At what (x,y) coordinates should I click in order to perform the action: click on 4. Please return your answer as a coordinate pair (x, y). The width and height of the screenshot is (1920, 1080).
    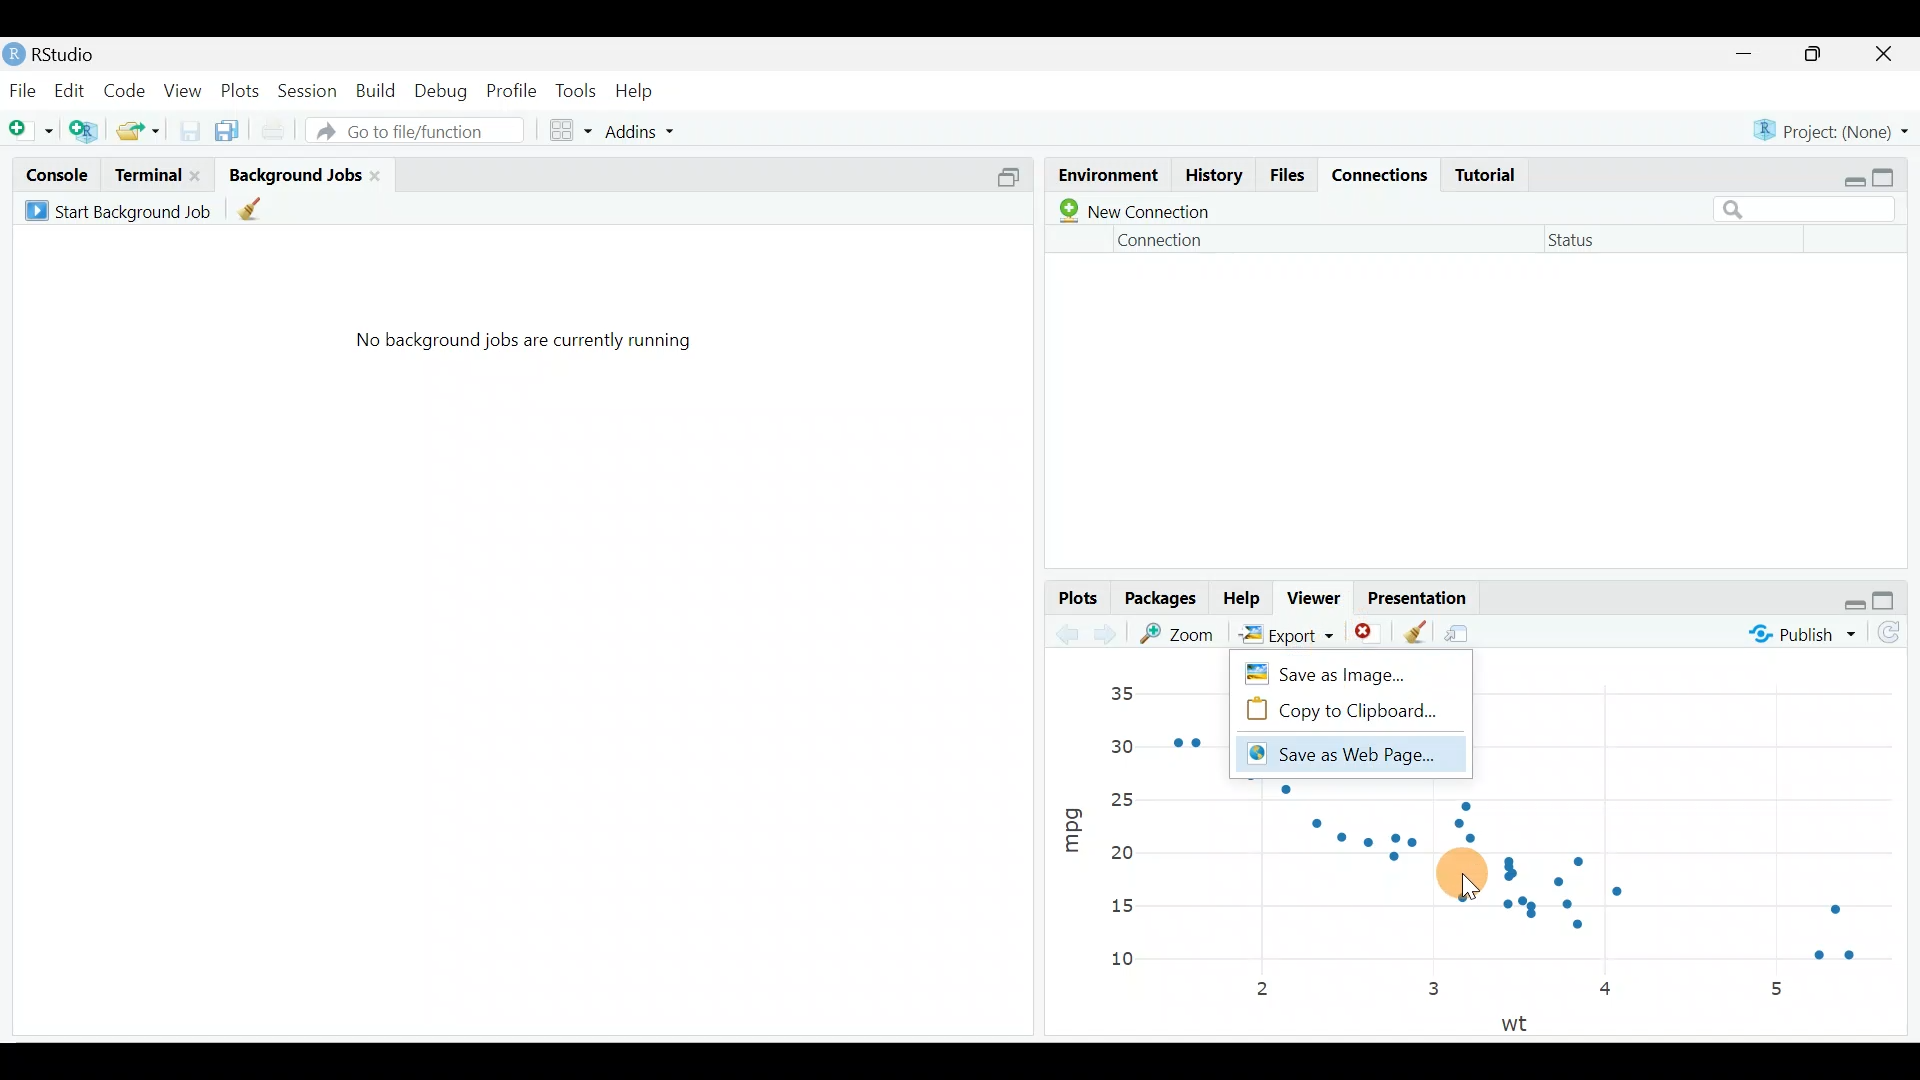
    Looking at the image, I should click on (1609, 992).